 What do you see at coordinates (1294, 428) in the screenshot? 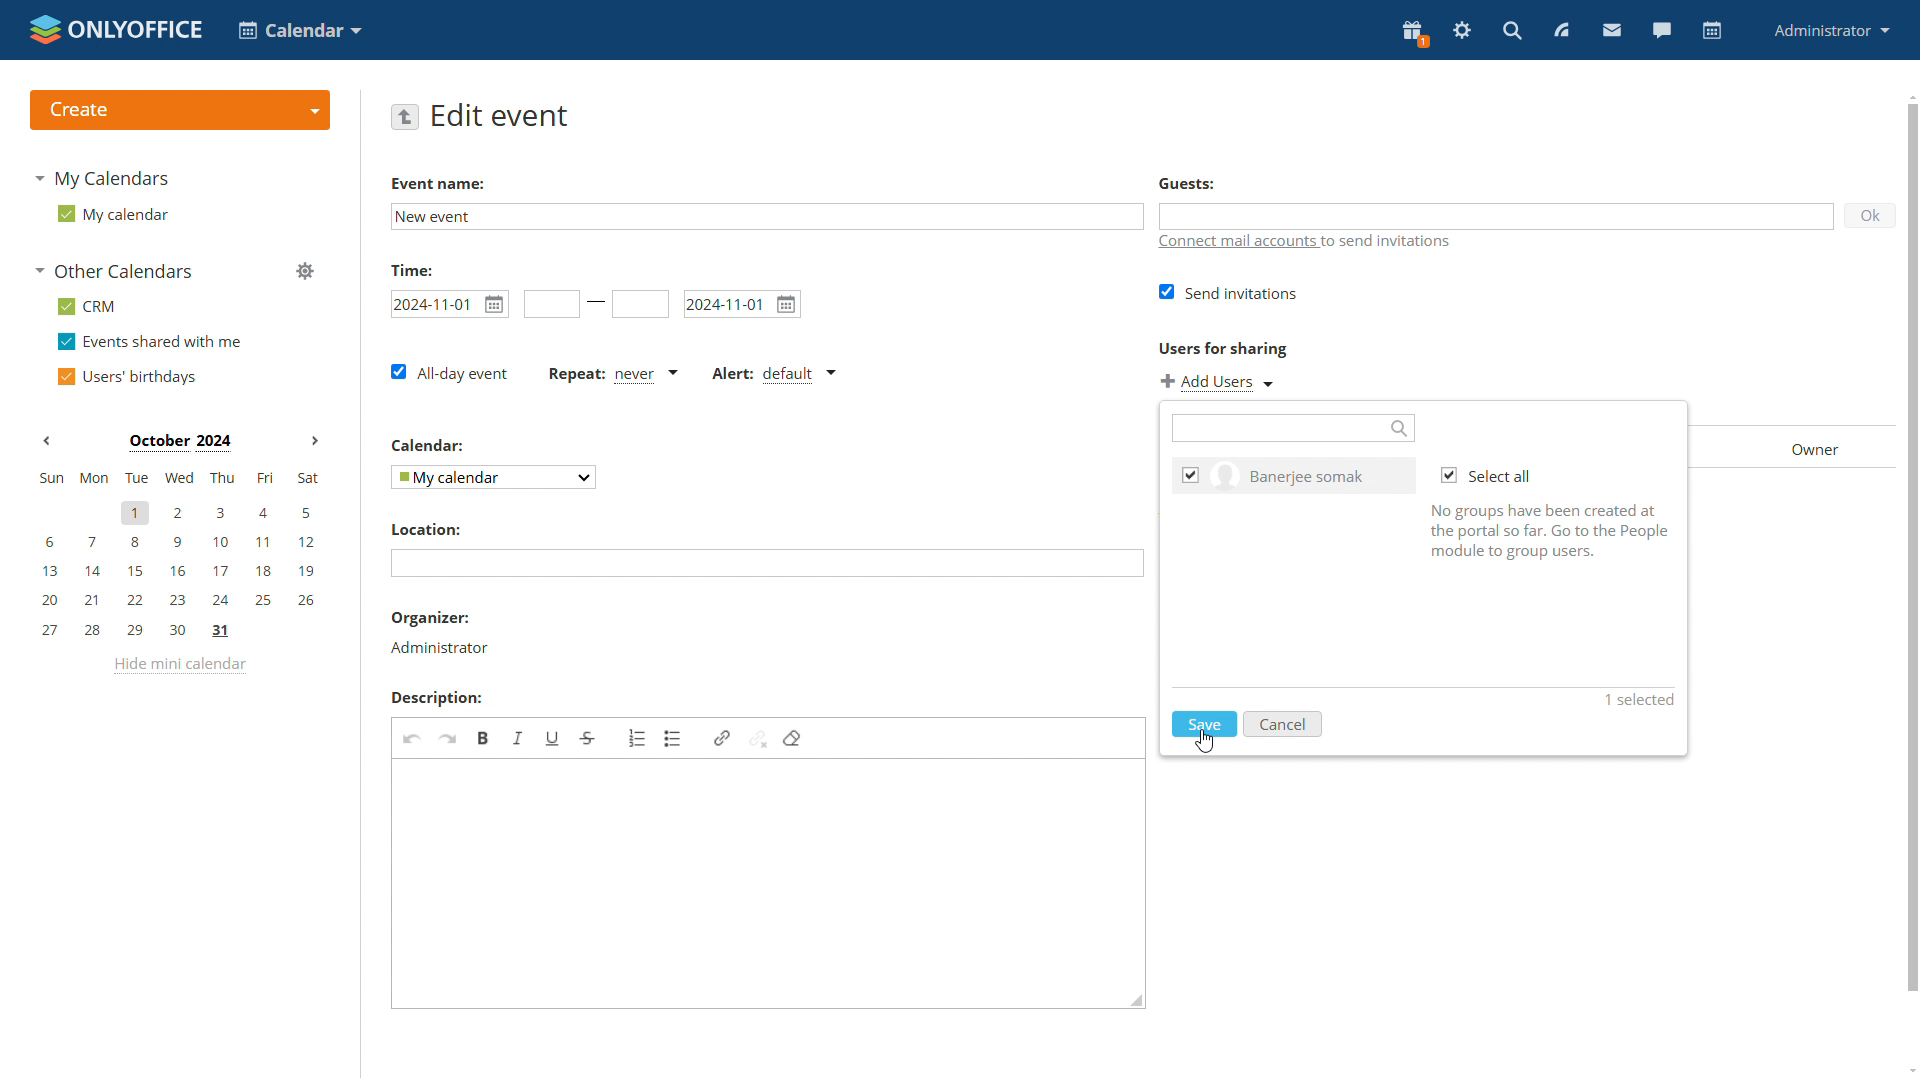
I see `search users` at bounding box center [1294, 428].